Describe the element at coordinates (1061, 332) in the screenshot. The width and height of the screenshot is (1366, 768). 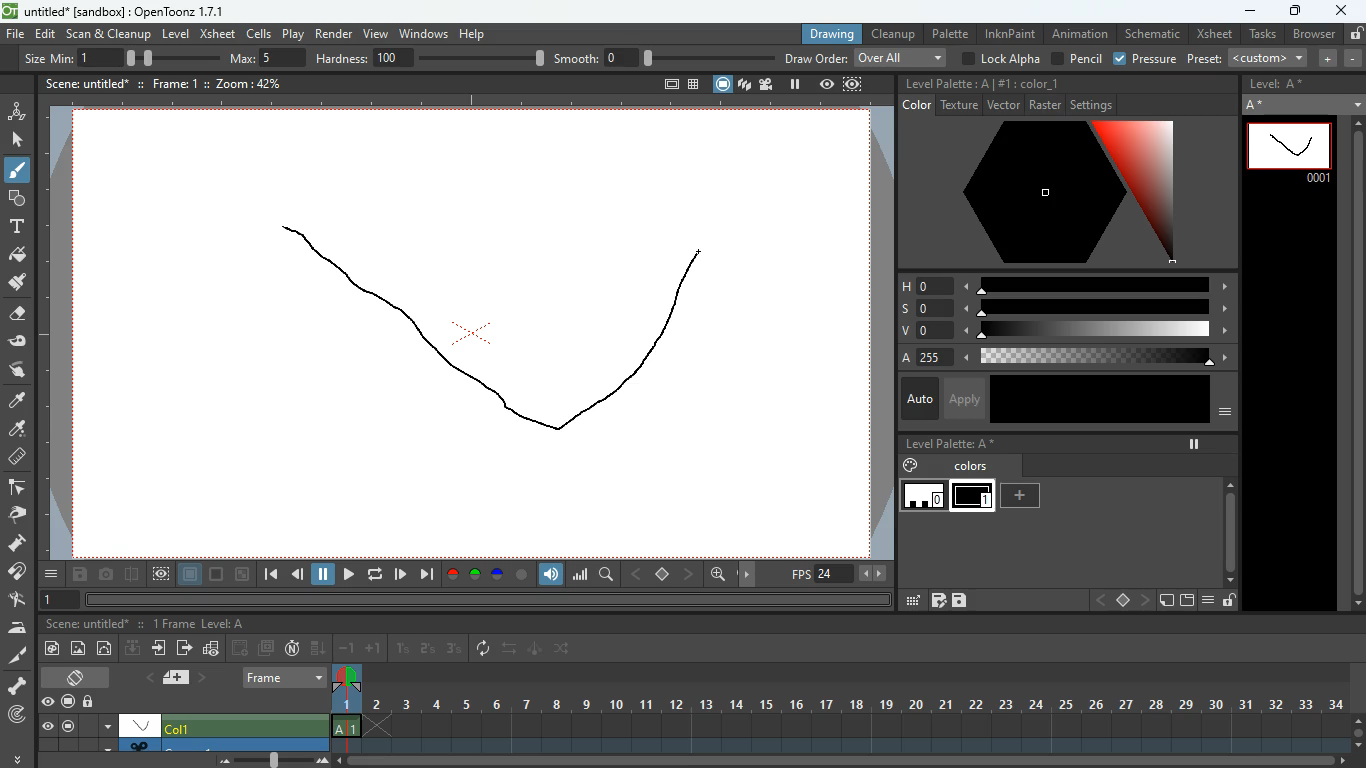
I see `v` at that location.